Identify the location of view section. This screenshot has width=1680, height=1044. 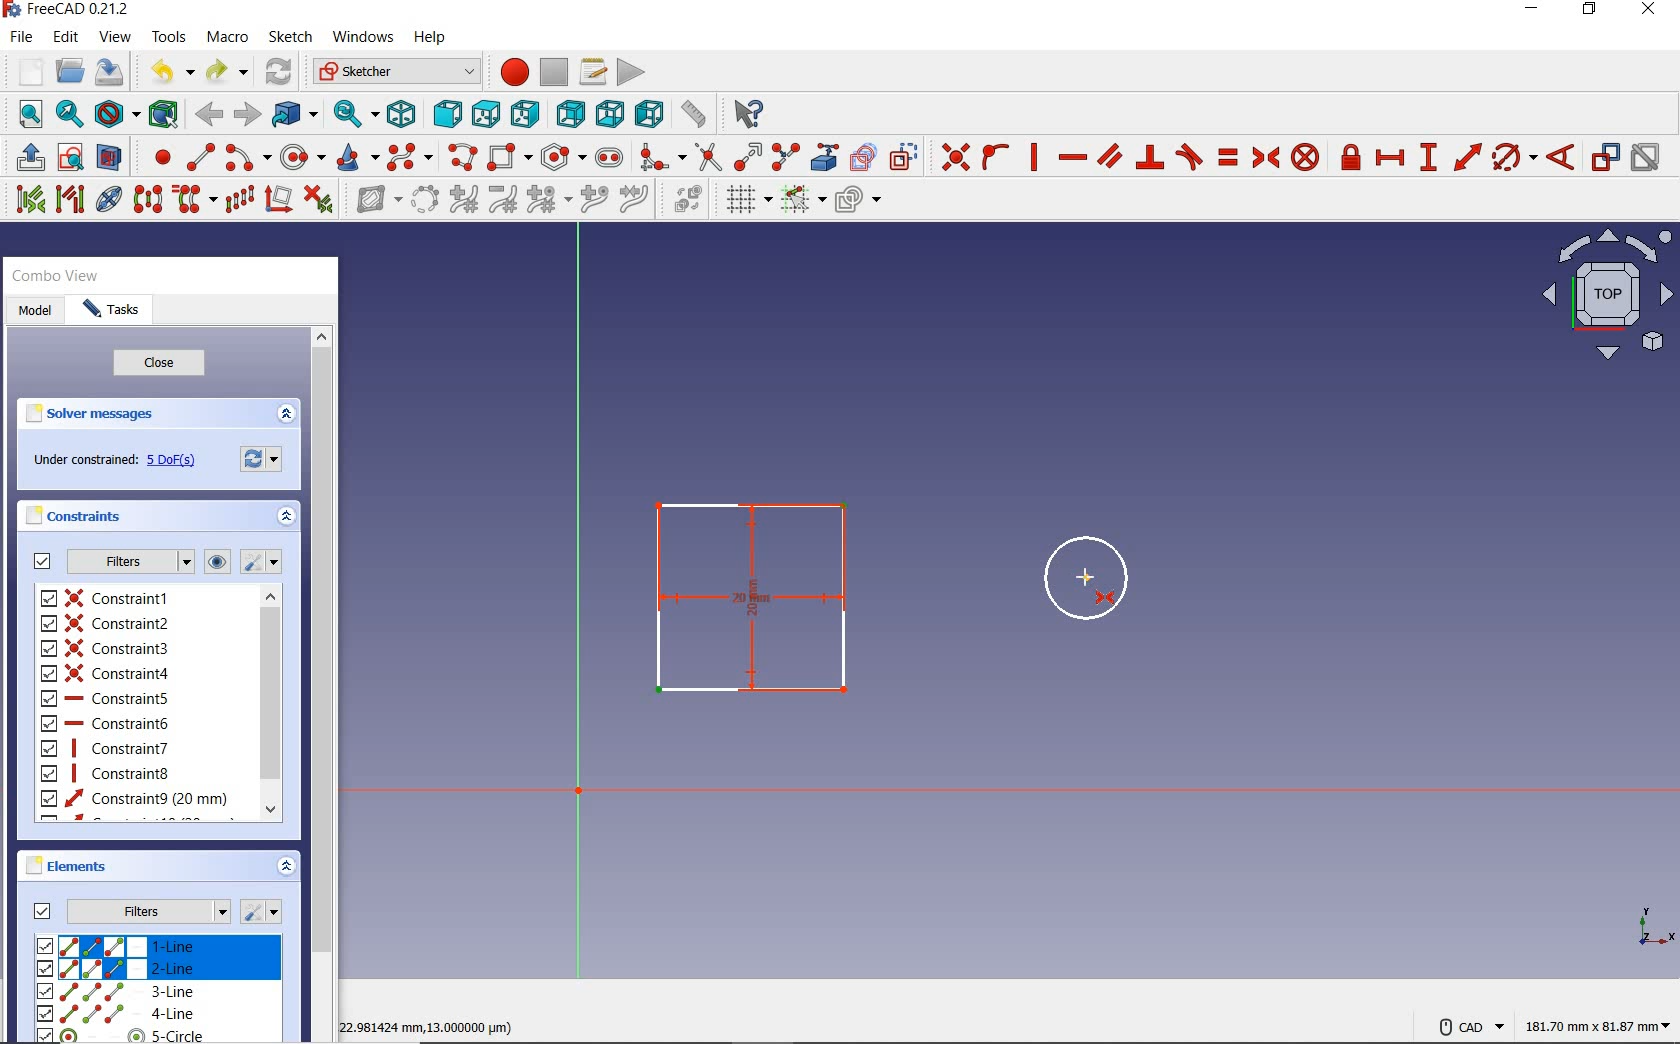
(111, 155).